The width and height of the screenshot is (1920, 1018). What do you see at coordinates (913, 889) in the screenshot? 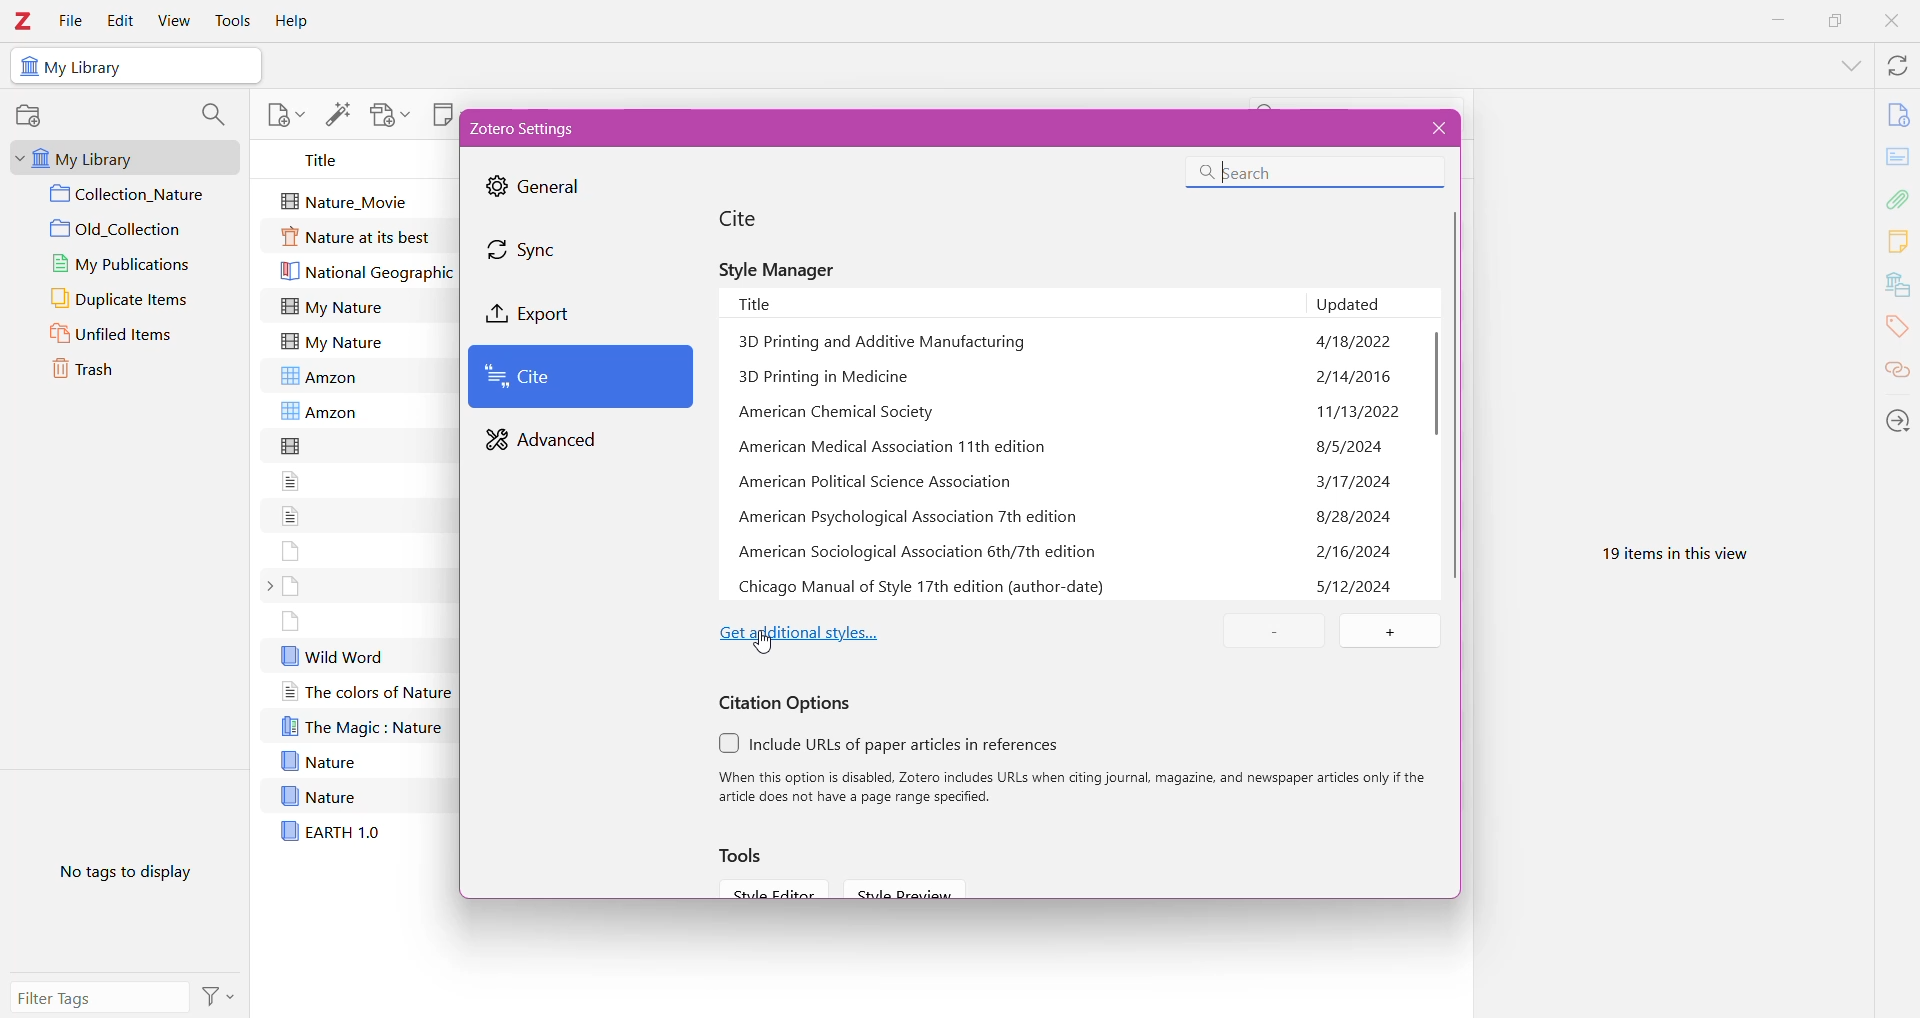
I see `Style Preview` at bounding box center [913, 889].